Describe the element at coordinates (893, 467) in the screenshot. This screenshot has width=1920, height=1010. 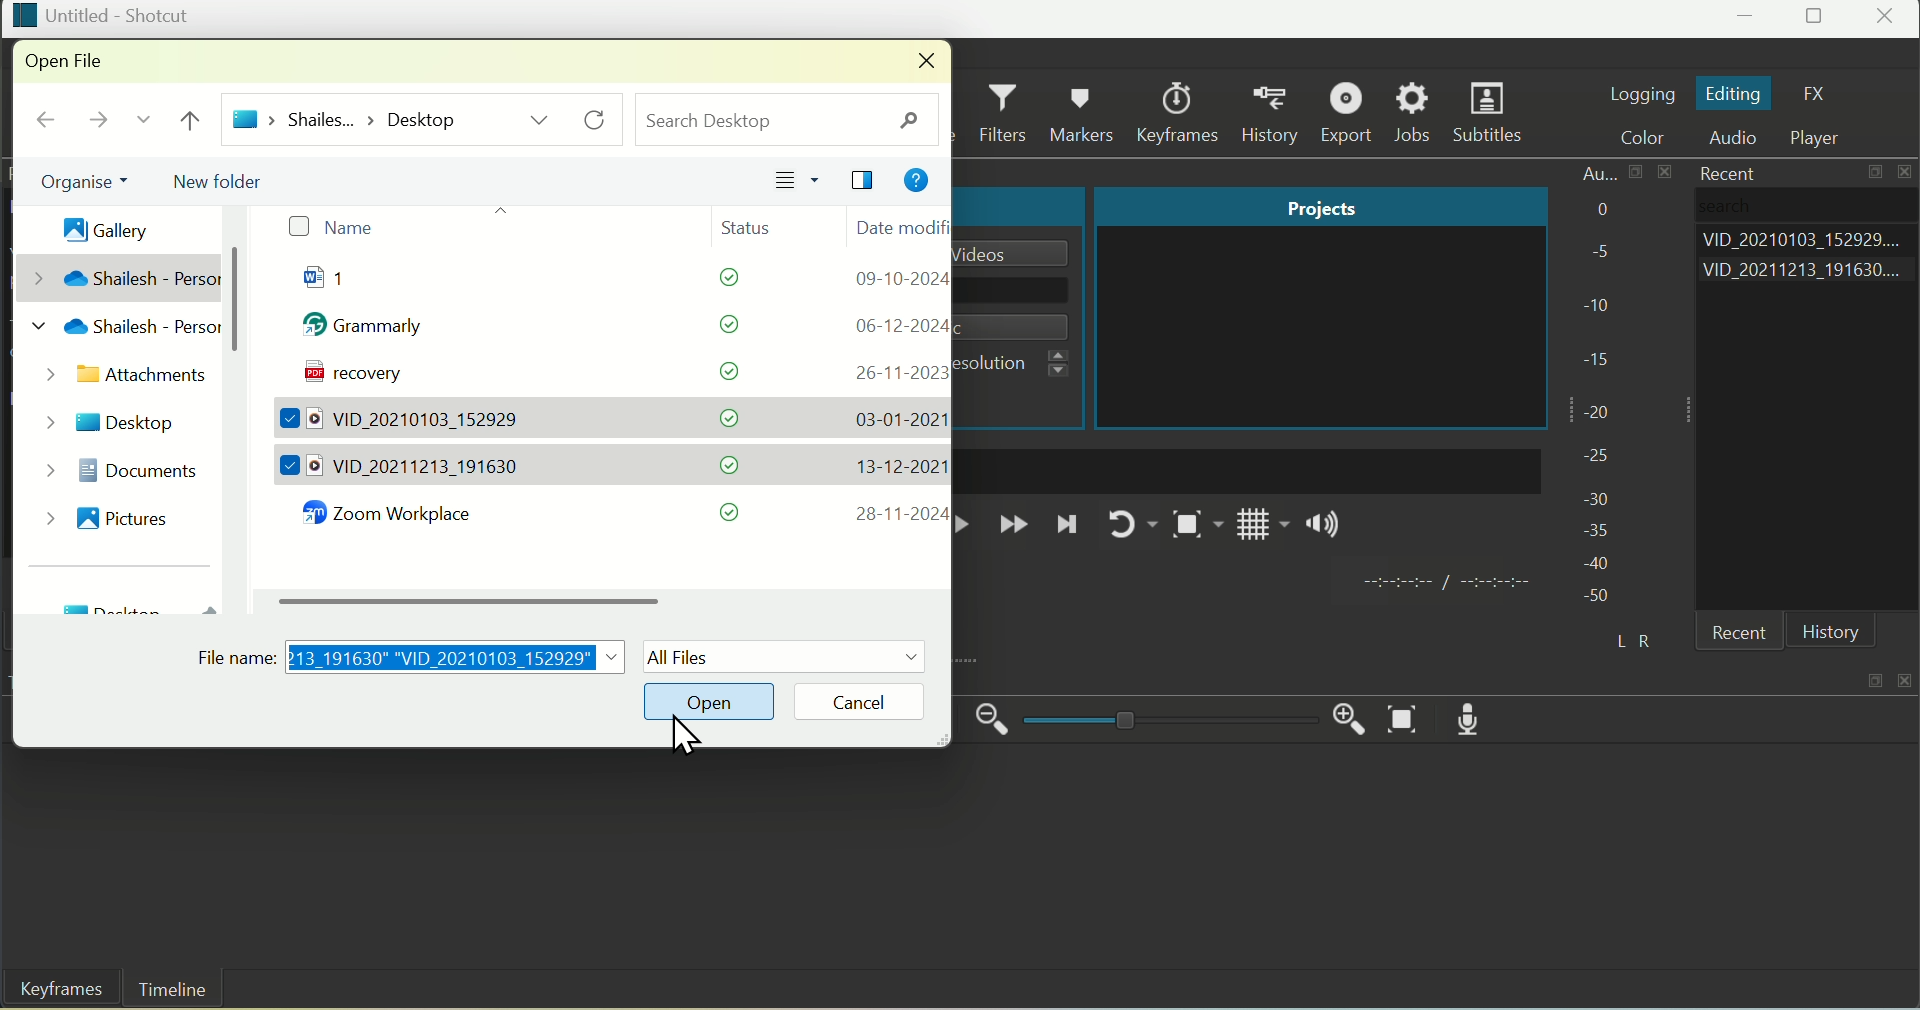
I see `date` at that location.